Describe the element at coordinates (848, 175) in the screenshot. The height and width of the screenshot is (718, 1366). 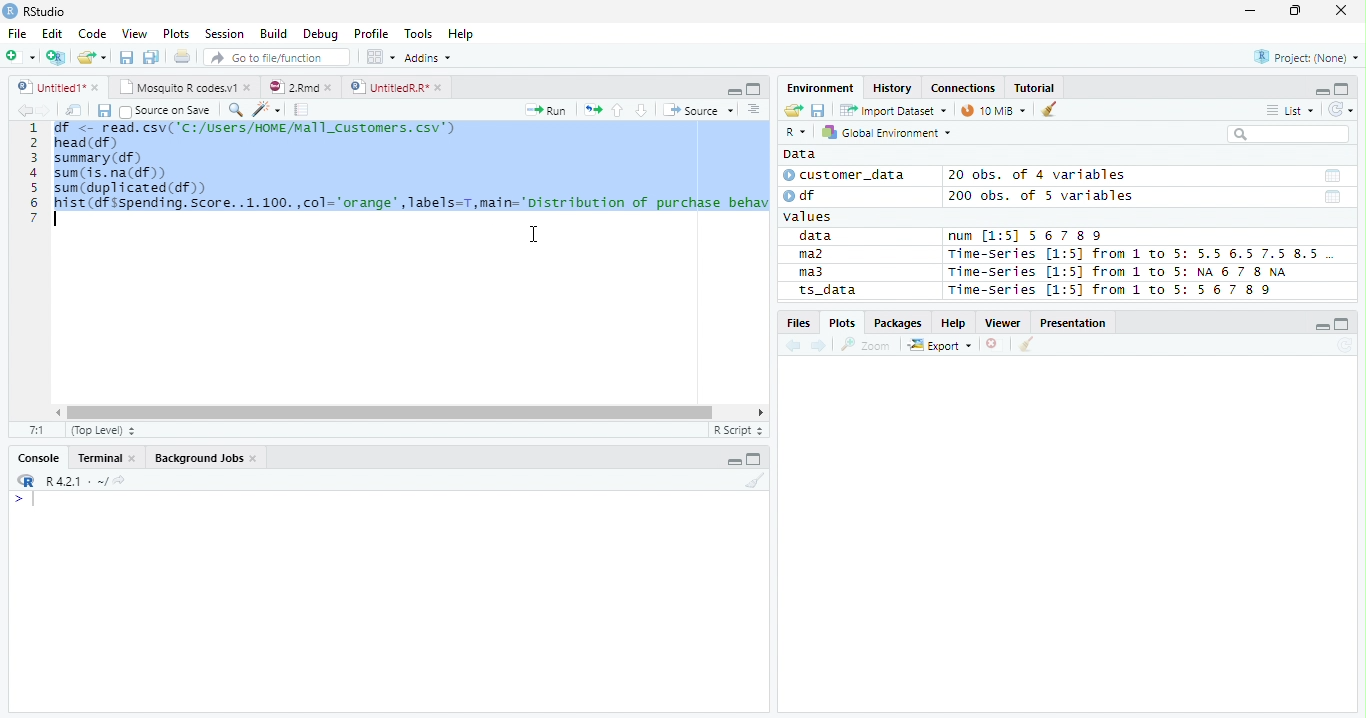
I see `customer_data` at that location.